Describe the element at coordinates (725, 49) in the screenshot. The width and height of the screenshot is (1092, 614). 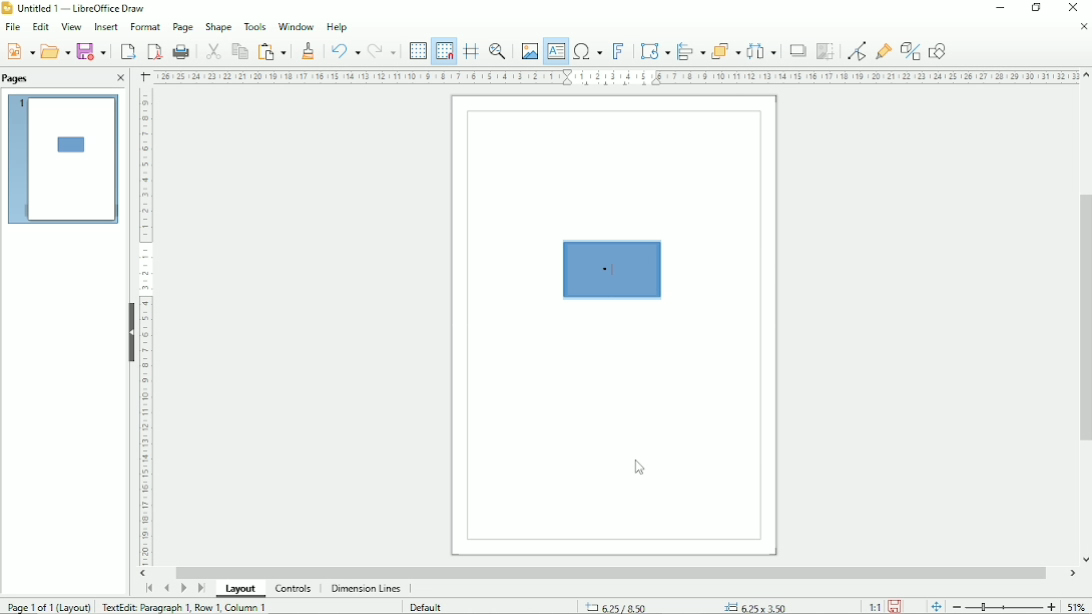
I see `Arrange` at that location.